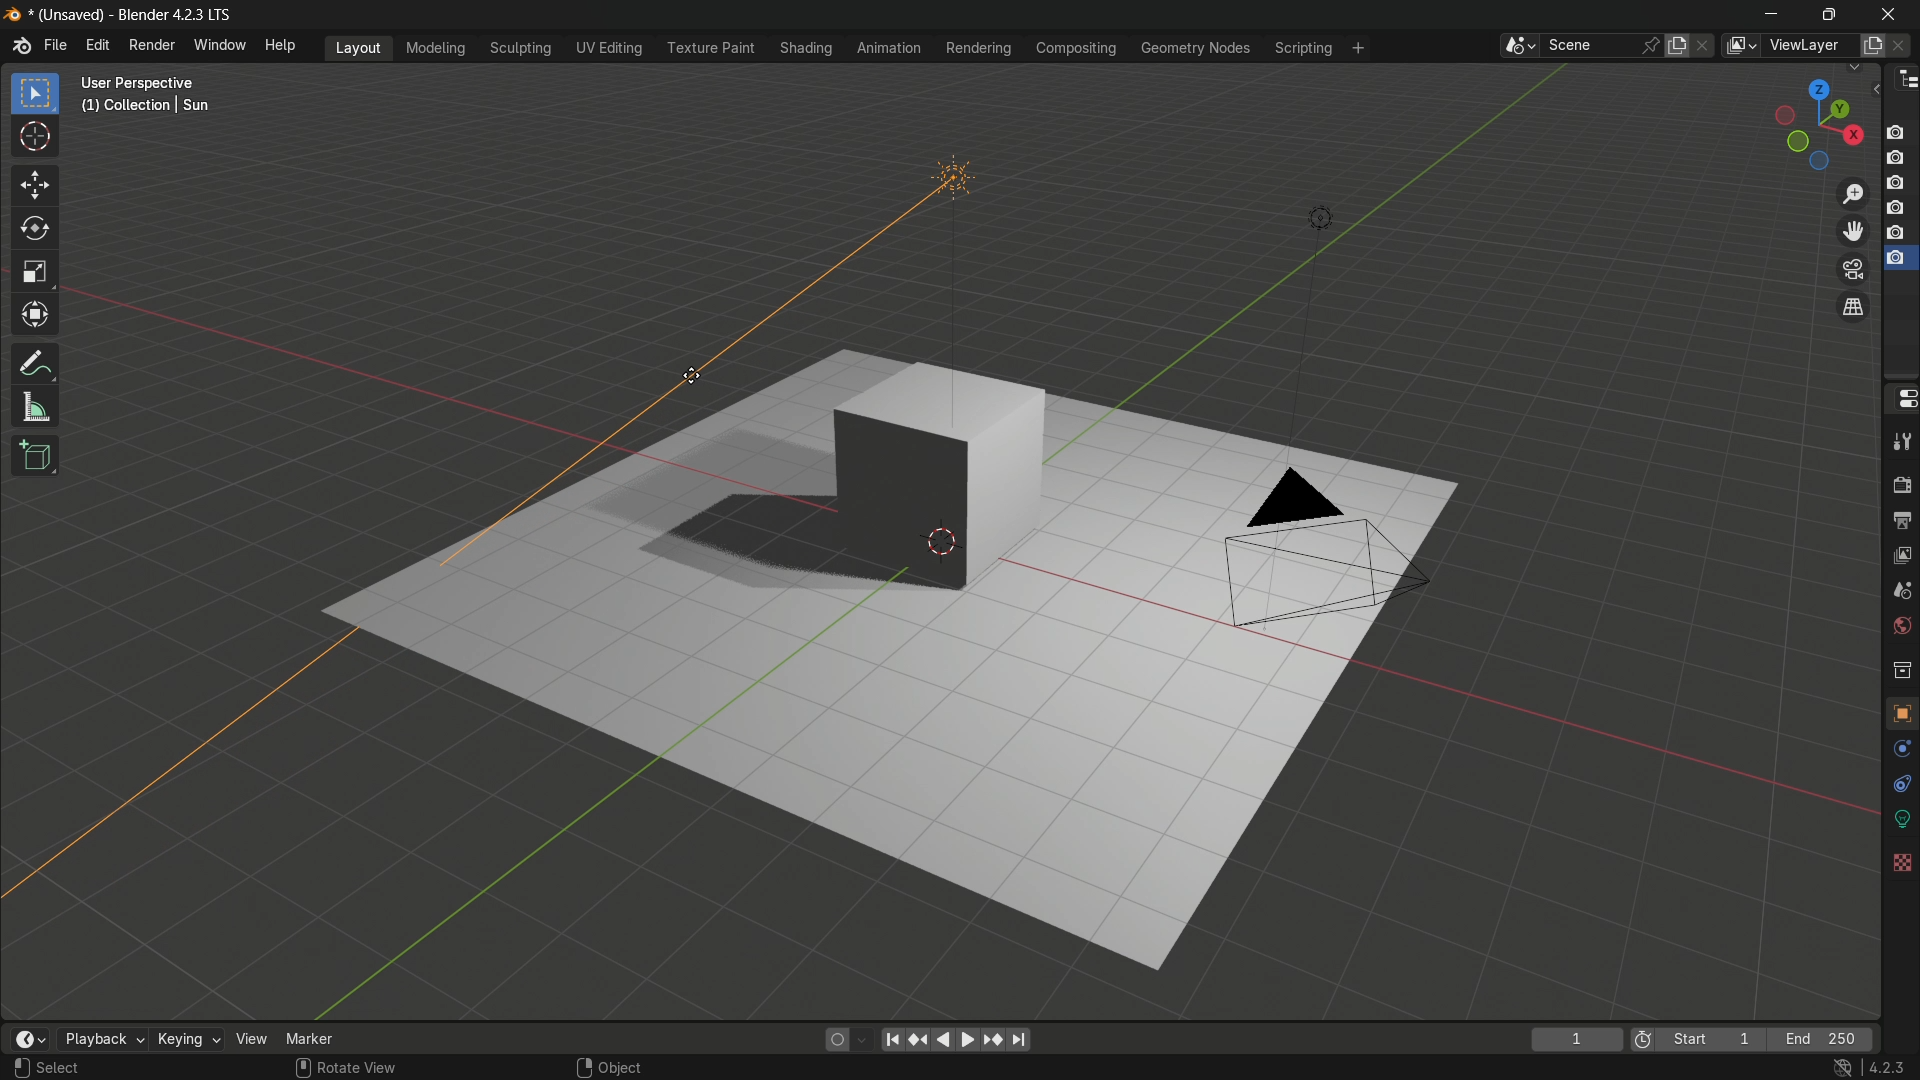 The image size is (1920, 1080). I want to click on scripting, so click(1303, 47).